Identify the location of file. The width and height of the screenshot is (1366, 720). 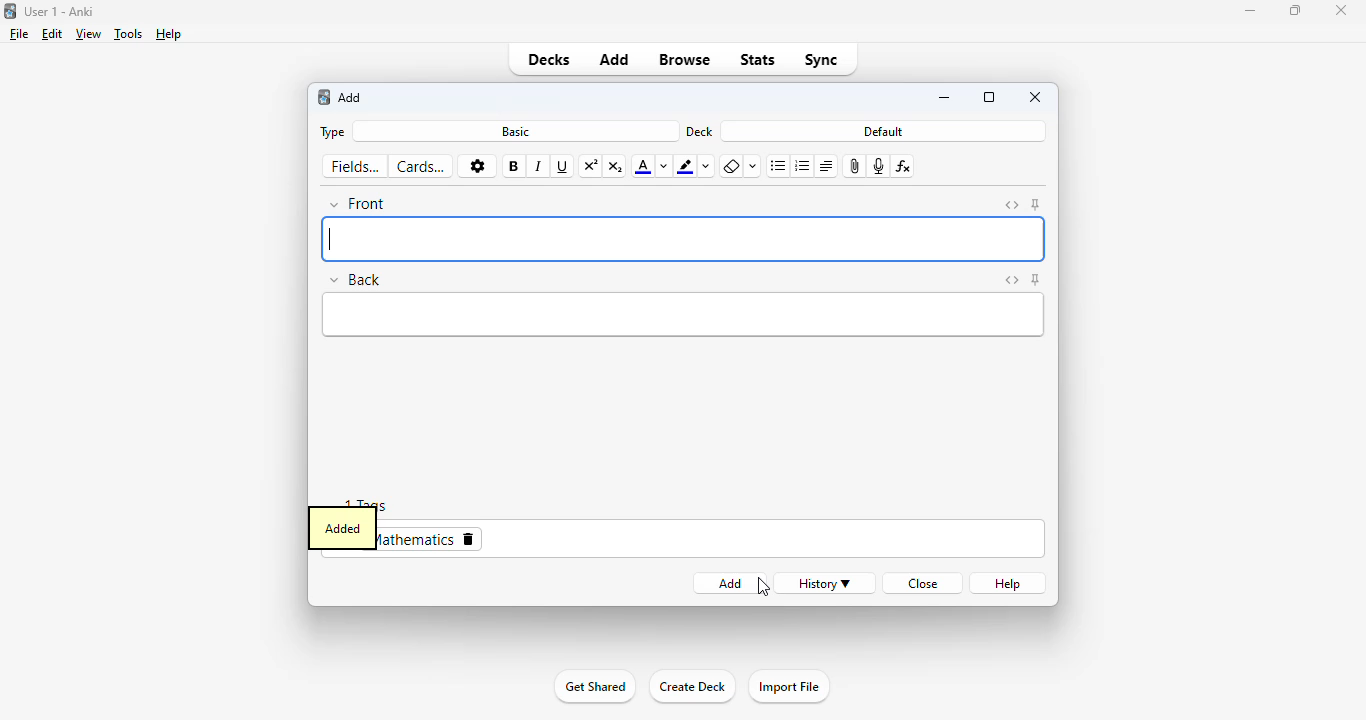
(19, 34).